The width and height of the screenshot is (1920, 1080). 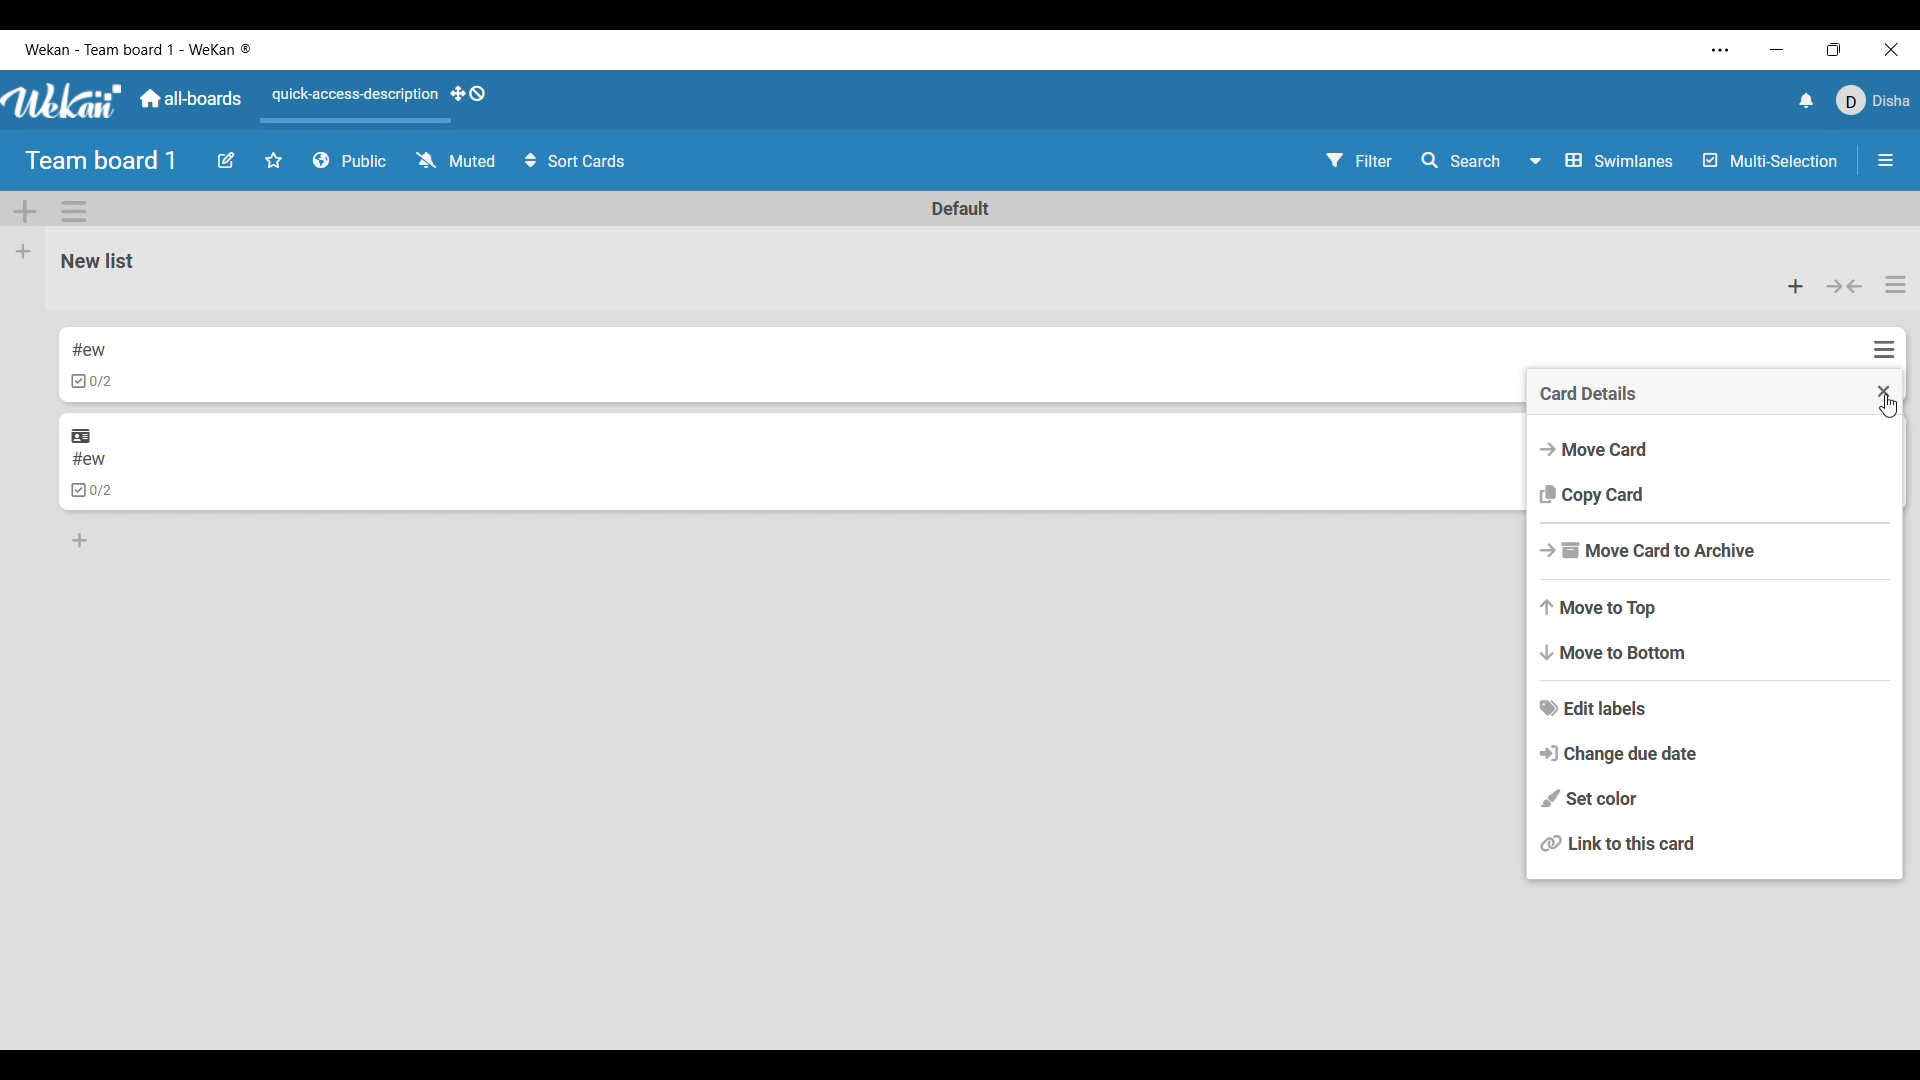 I want to click on Board title, so click(x=102, y=161).